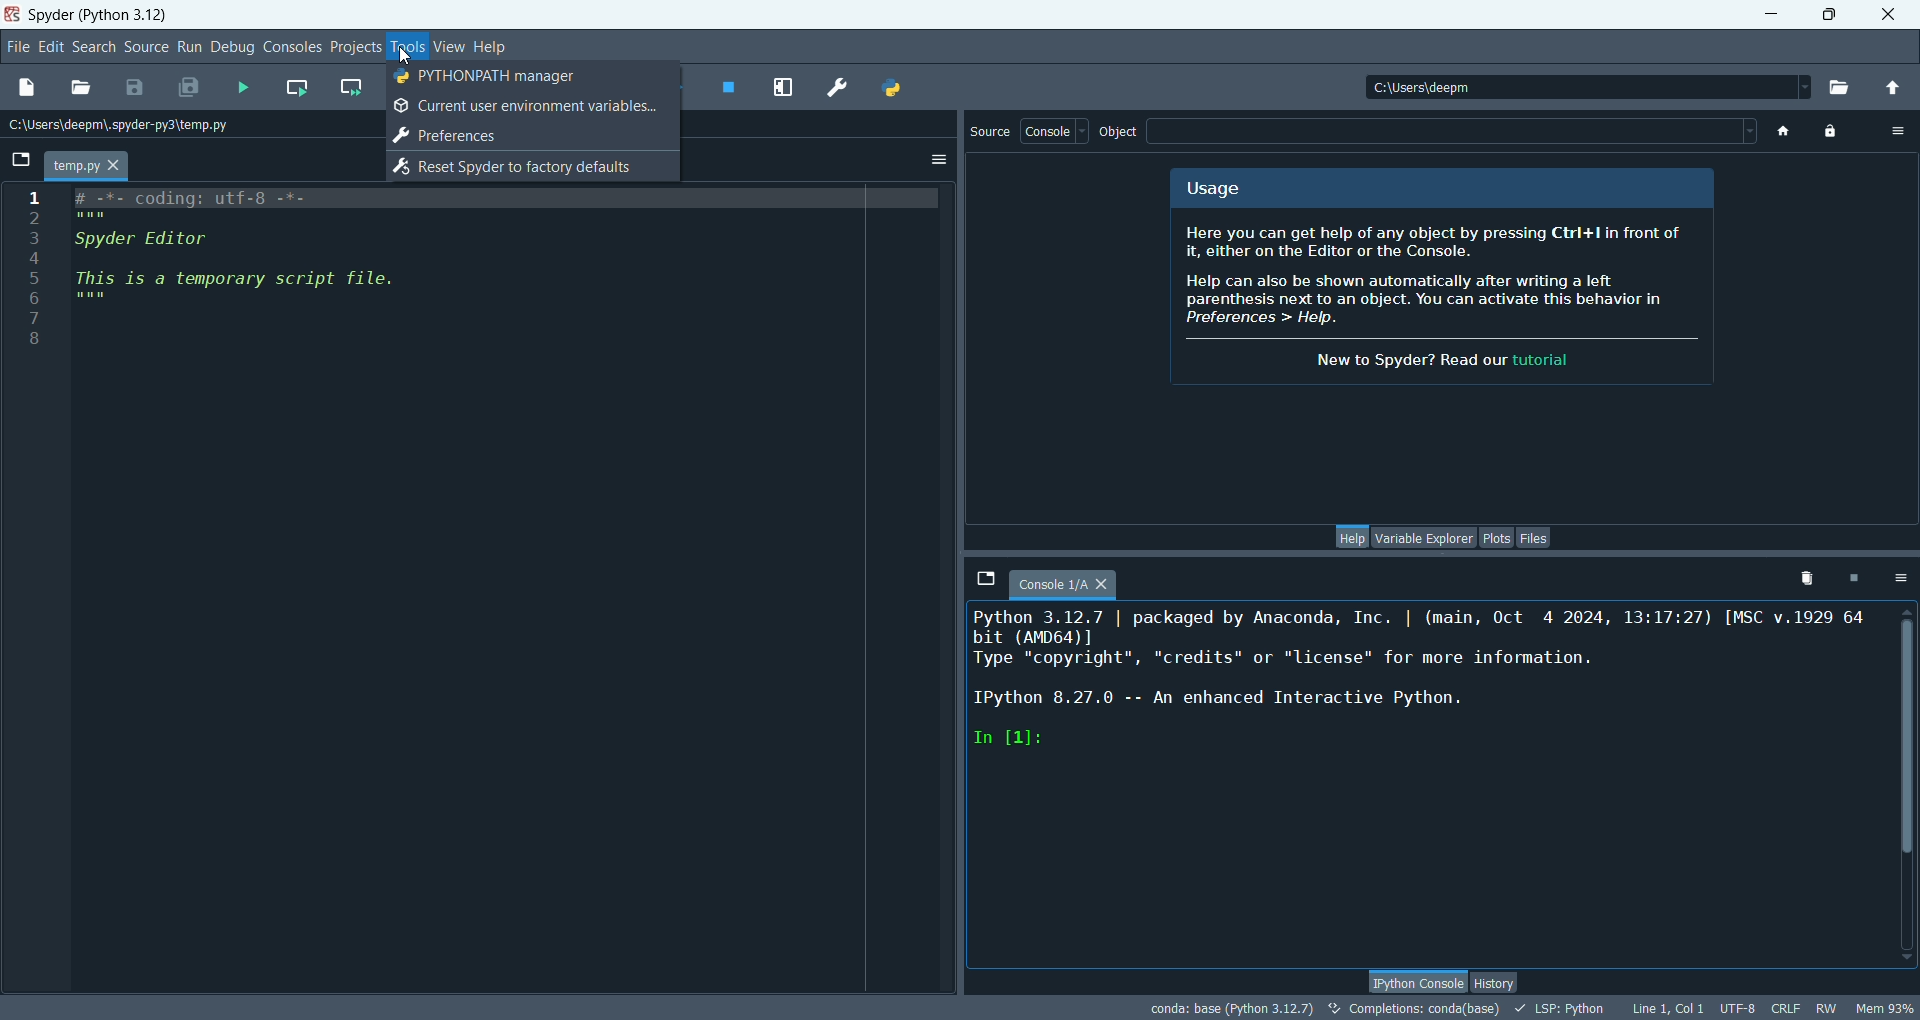 This screenshot has width=1920, height=1020. I want to click on history, so click(1502, 981).